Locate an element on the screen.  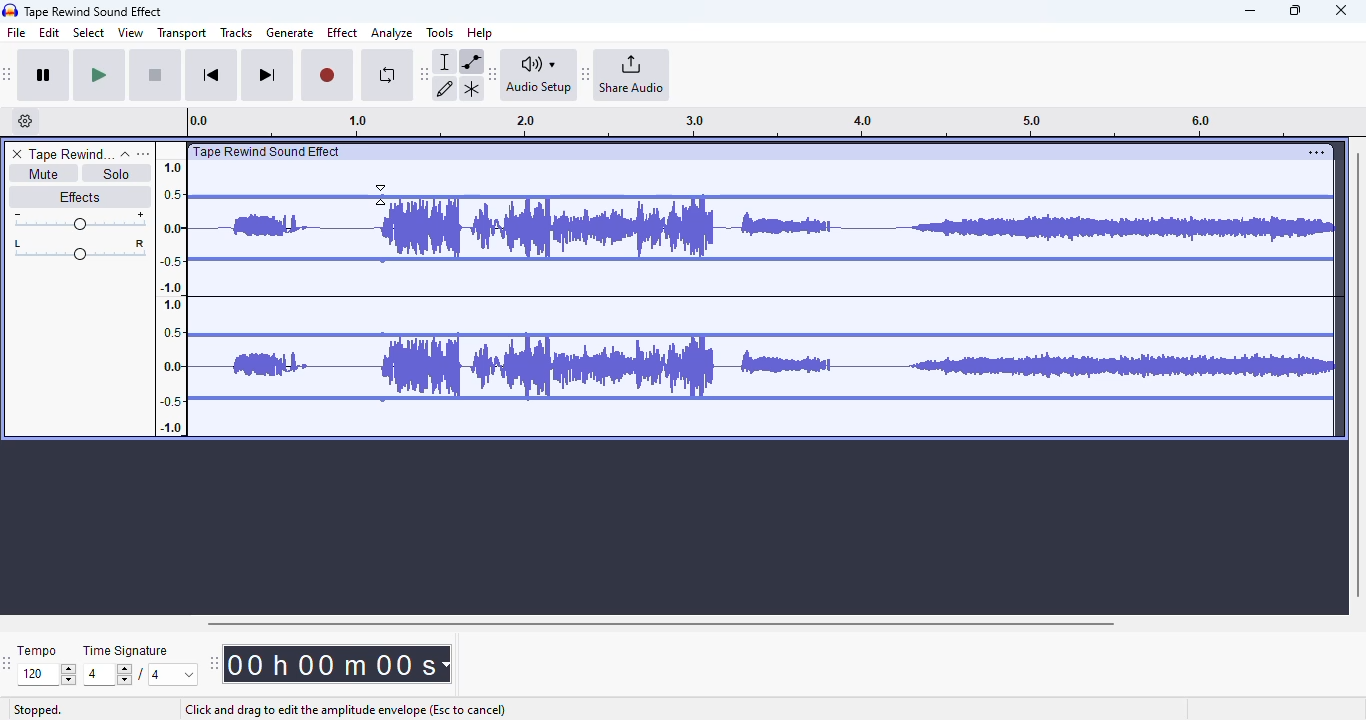
file is located at coordinates (17, 33).